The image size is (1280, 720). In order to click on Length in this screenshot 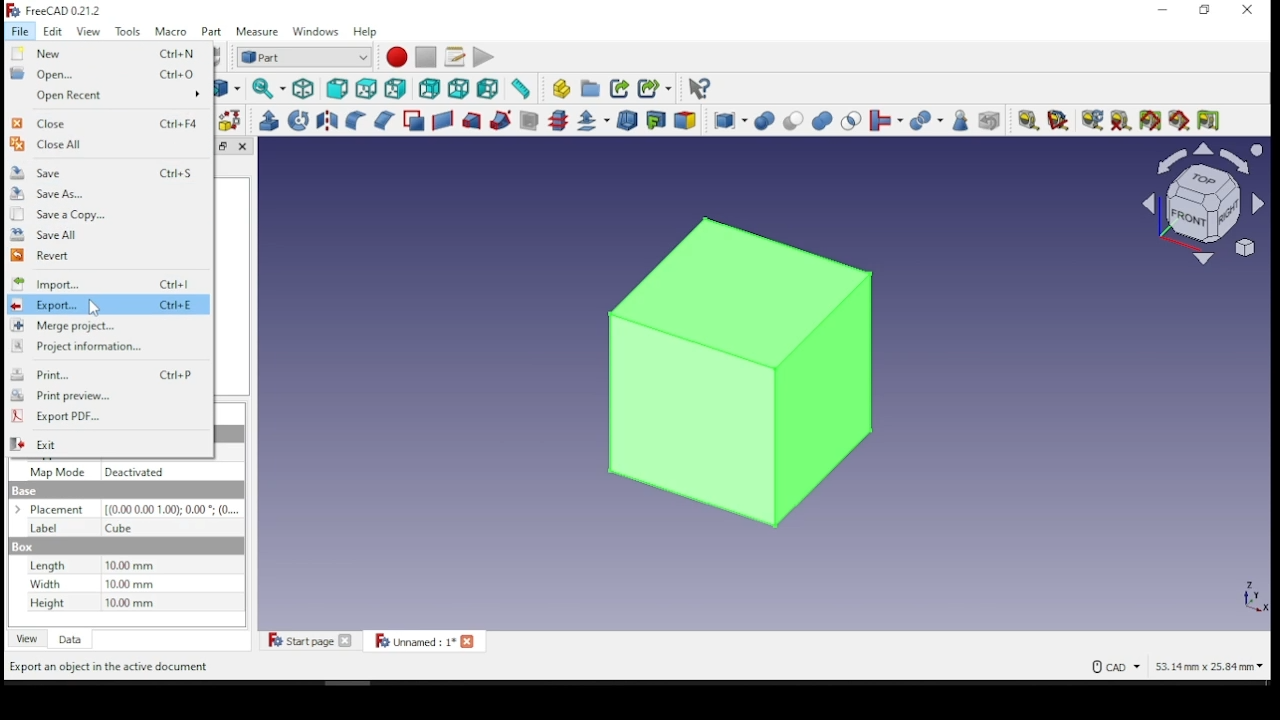, I will do `click(47, 565)`.